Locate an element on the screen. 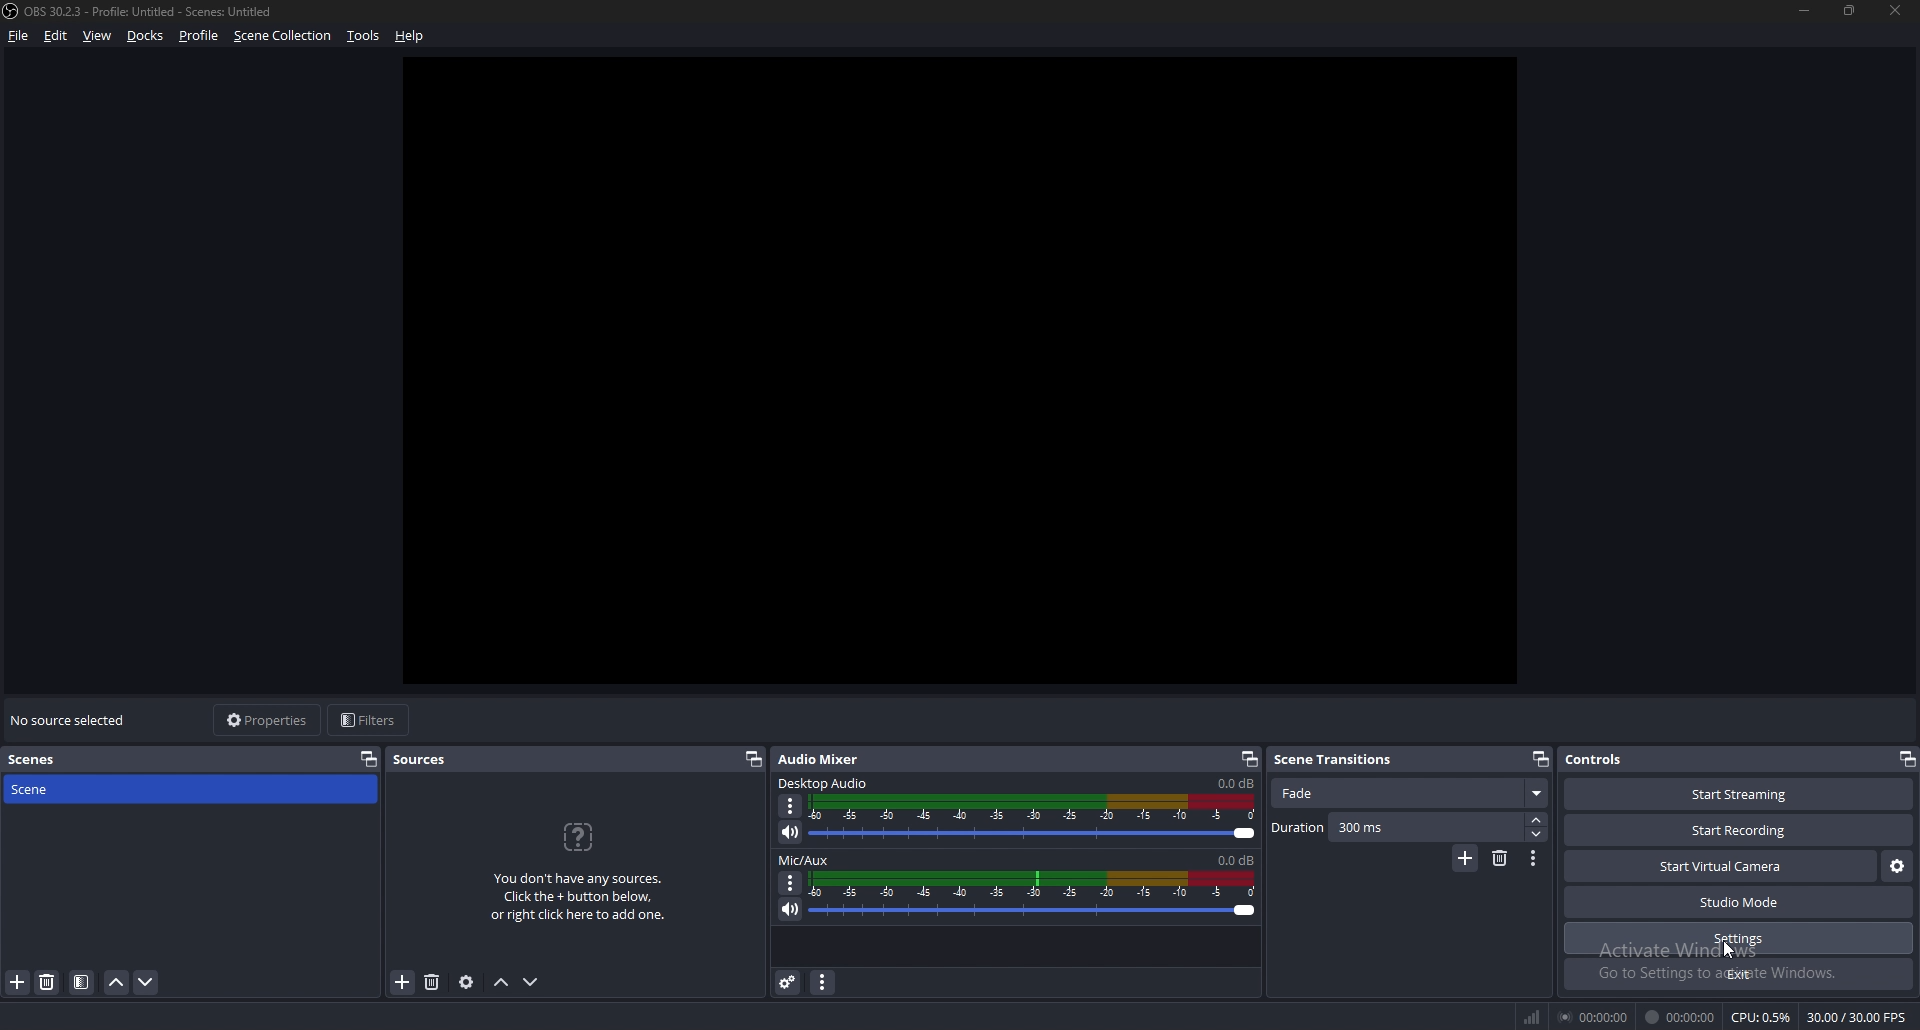 Image resolution: width=1920 pixels, height=1030 pixels. pop out is located at coordinates (753, 758).